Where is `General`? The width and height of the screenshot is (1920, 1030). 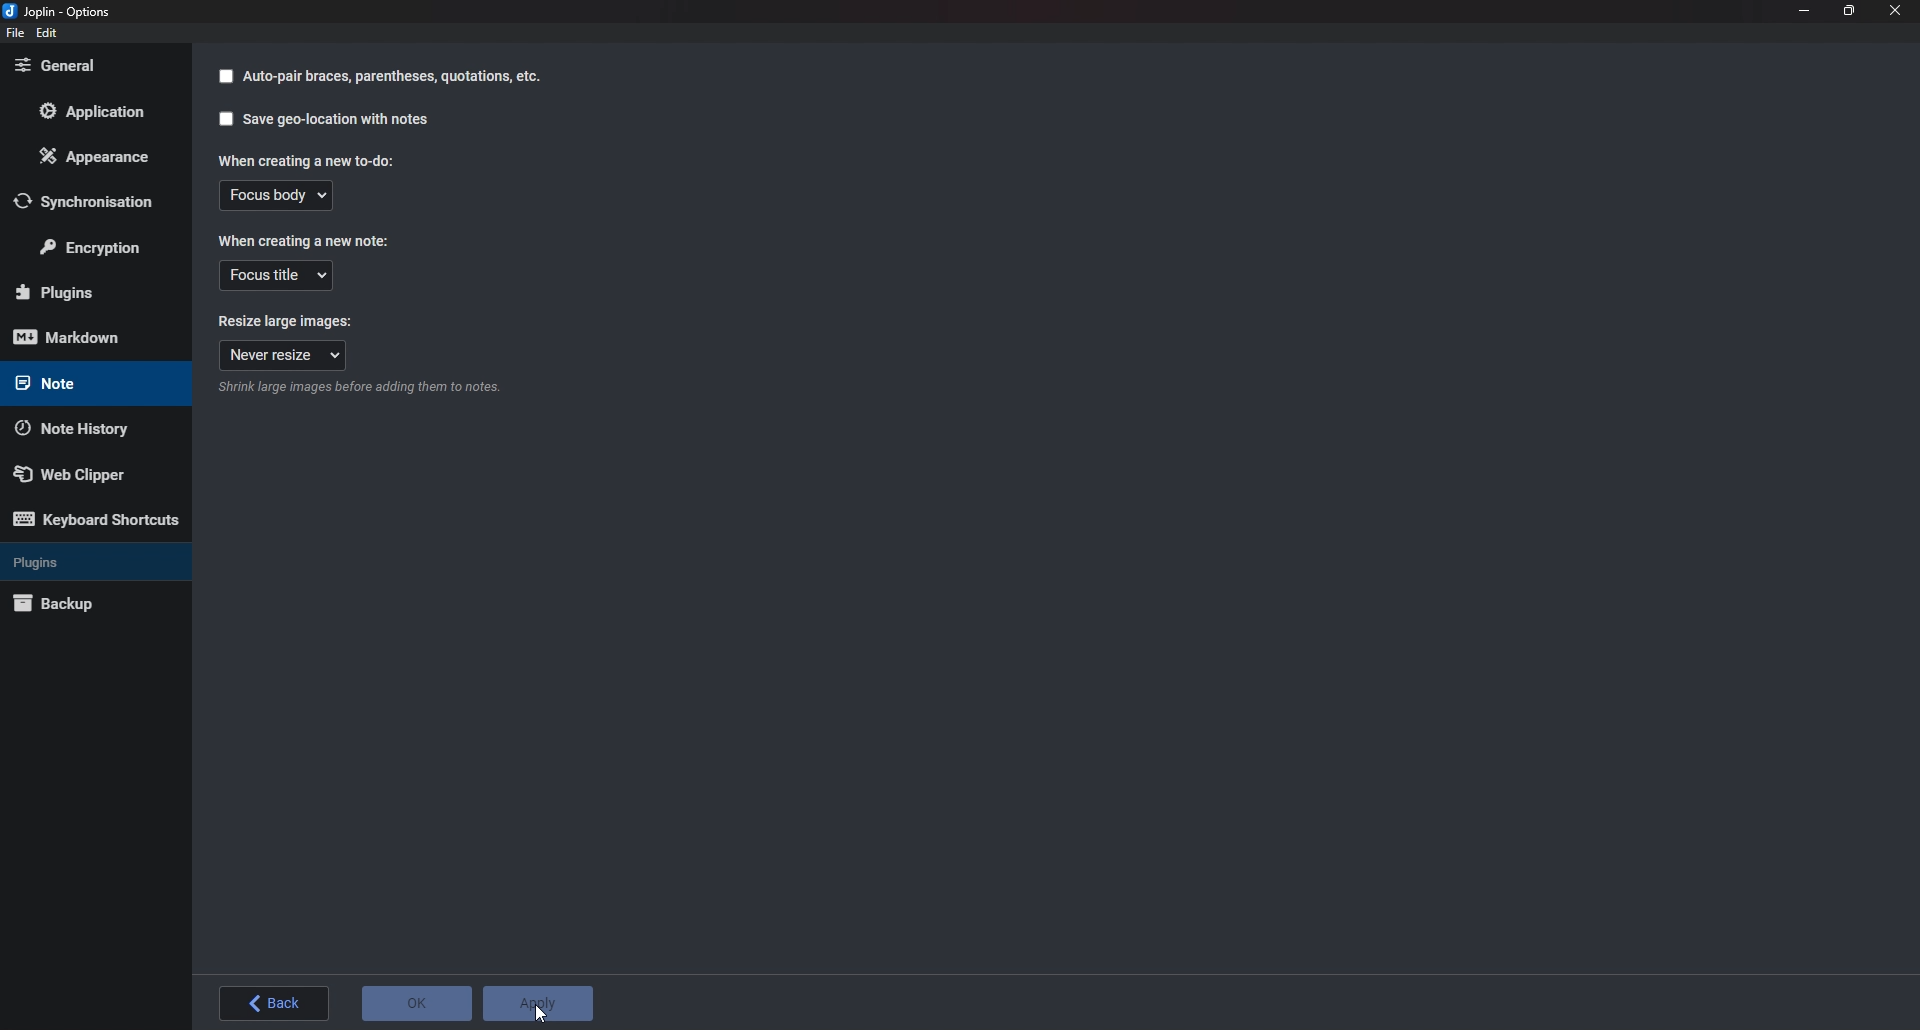
General is located at coordinates (85, 66).